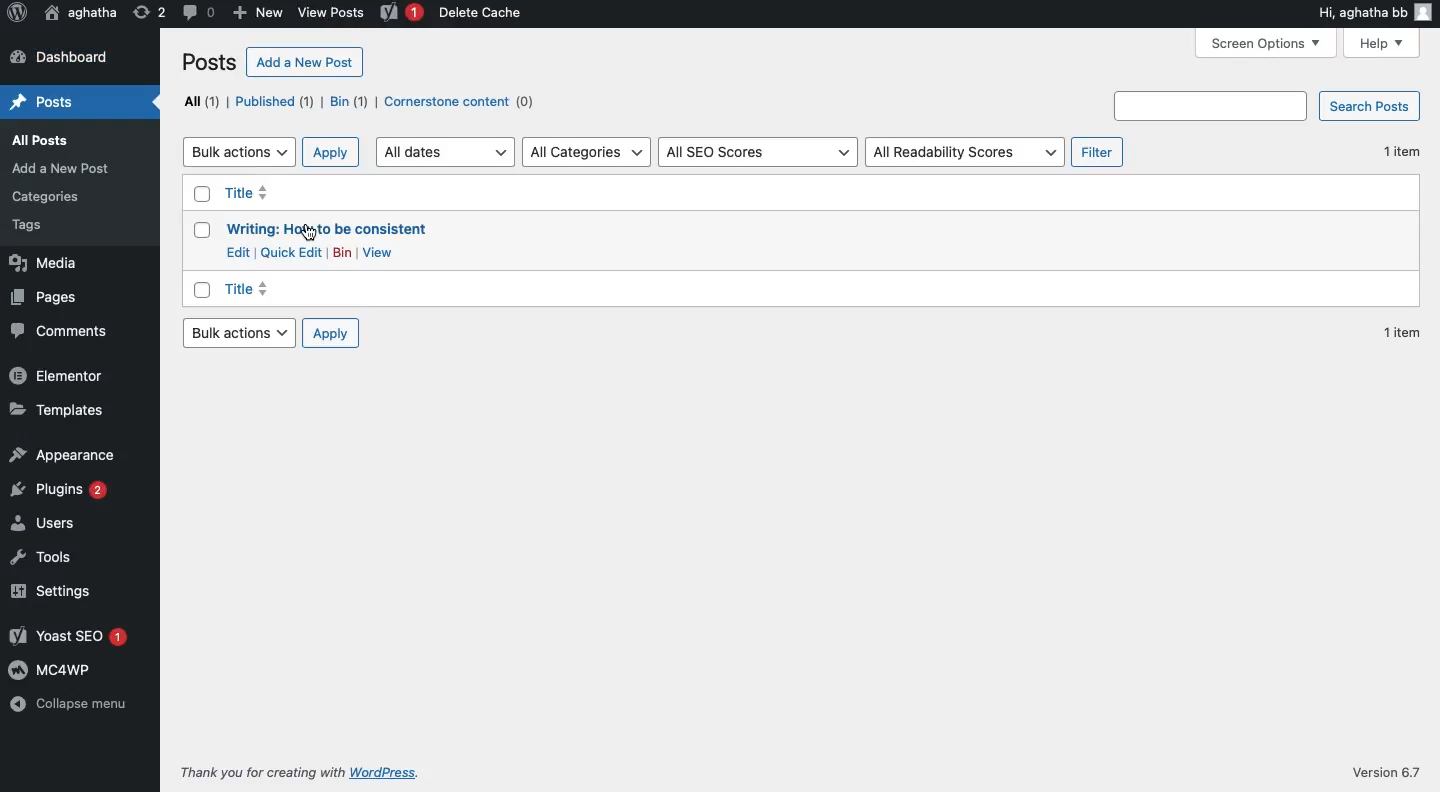  I want to click on Media, so click(44, 261).